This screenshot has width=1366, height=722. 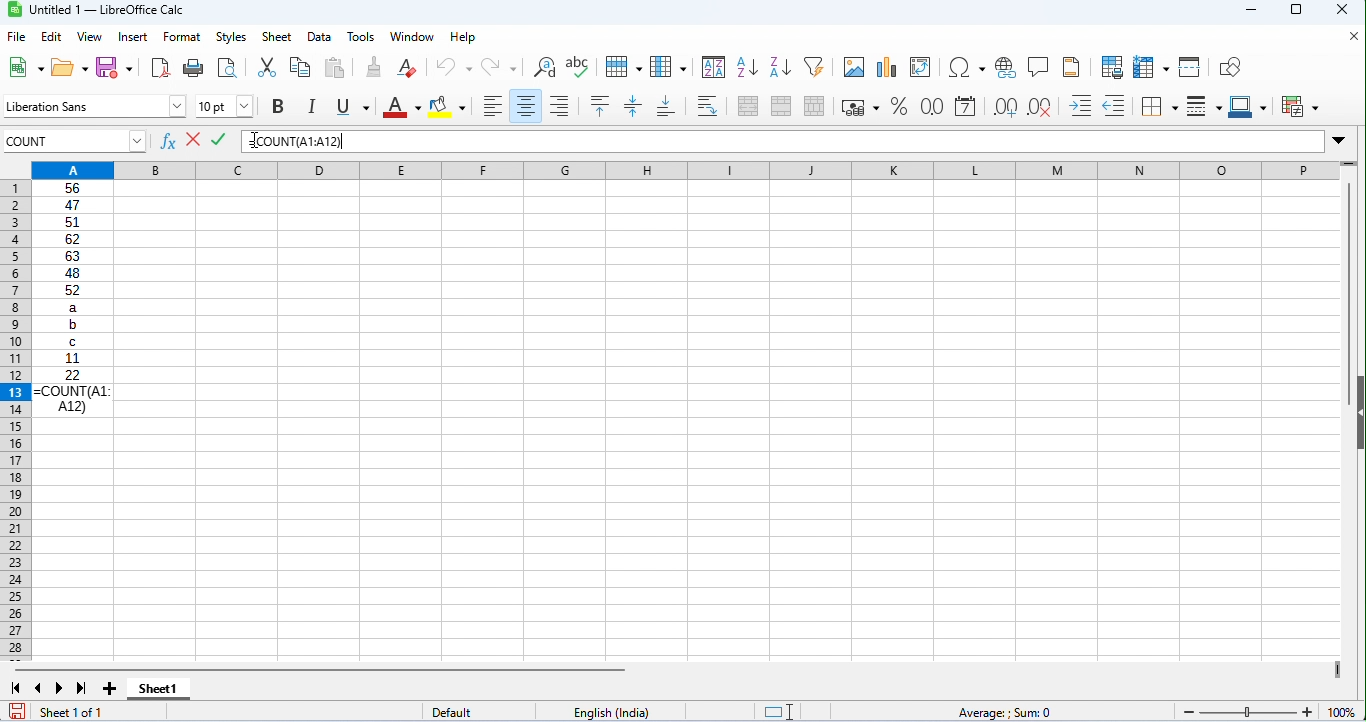 What do you see at coordinates (159, 690) in the screenshot?
I see `sheet1` at bounding box center [159, 690].